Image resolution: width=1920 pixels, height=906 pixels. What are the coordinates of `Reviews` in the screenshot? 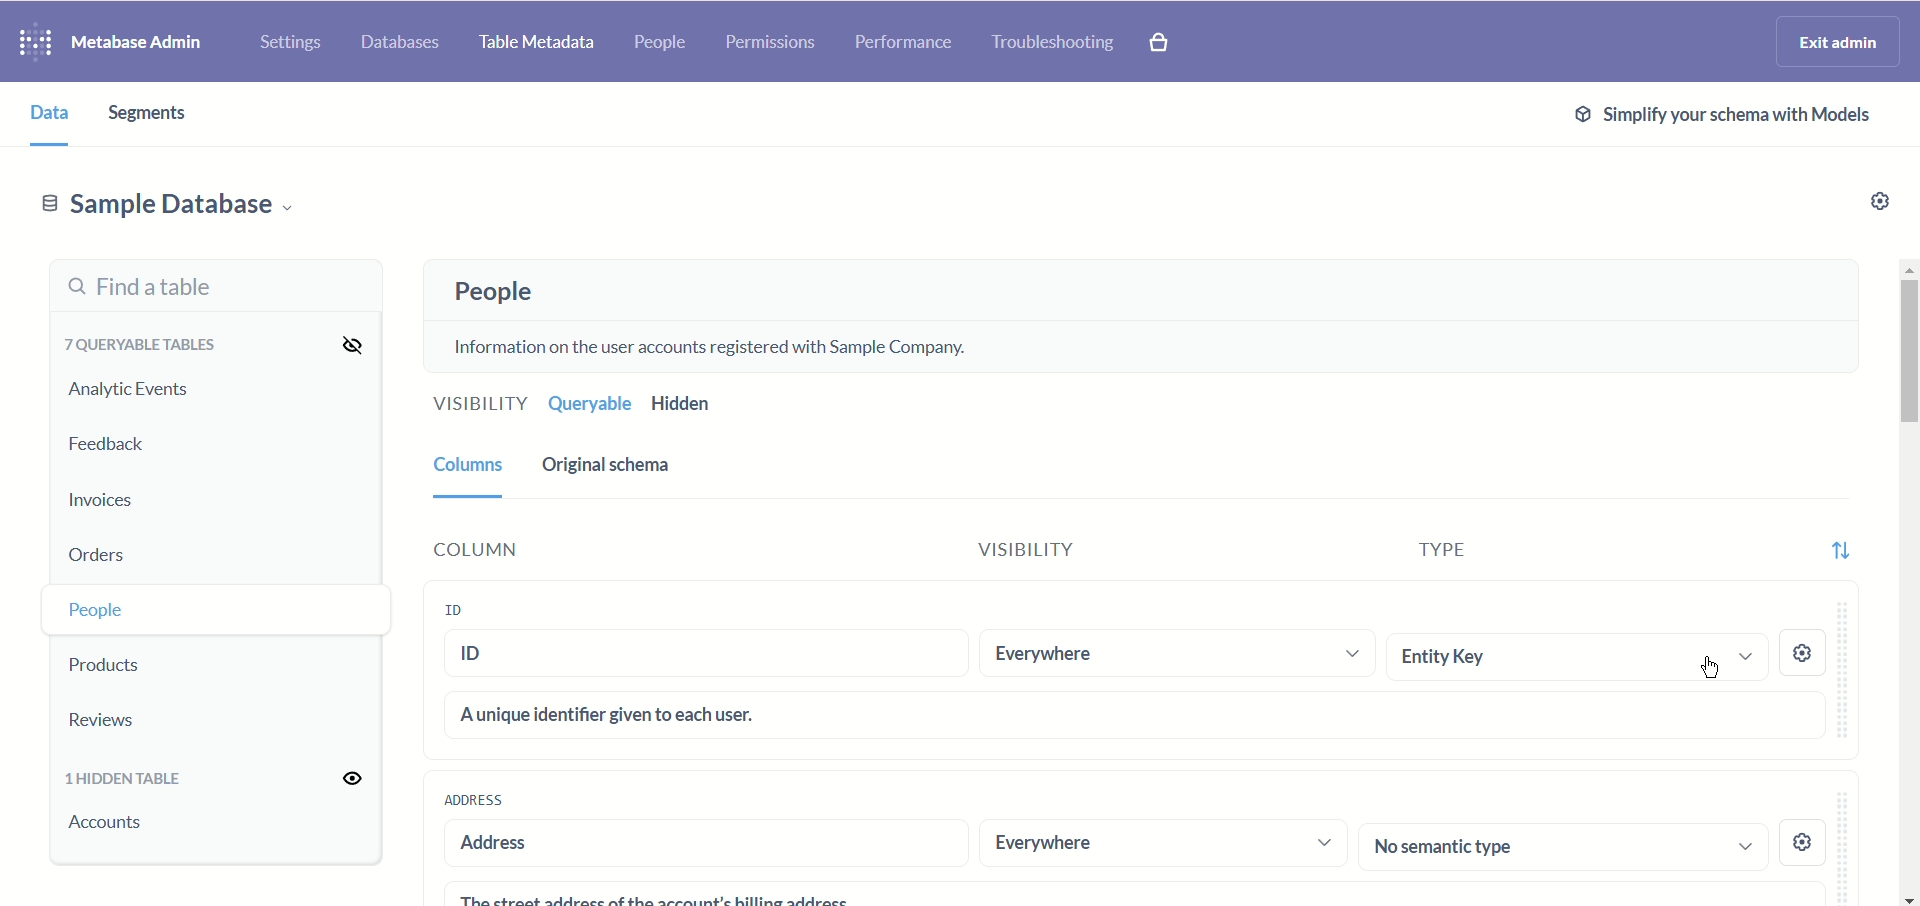 It's located at (135, 719).